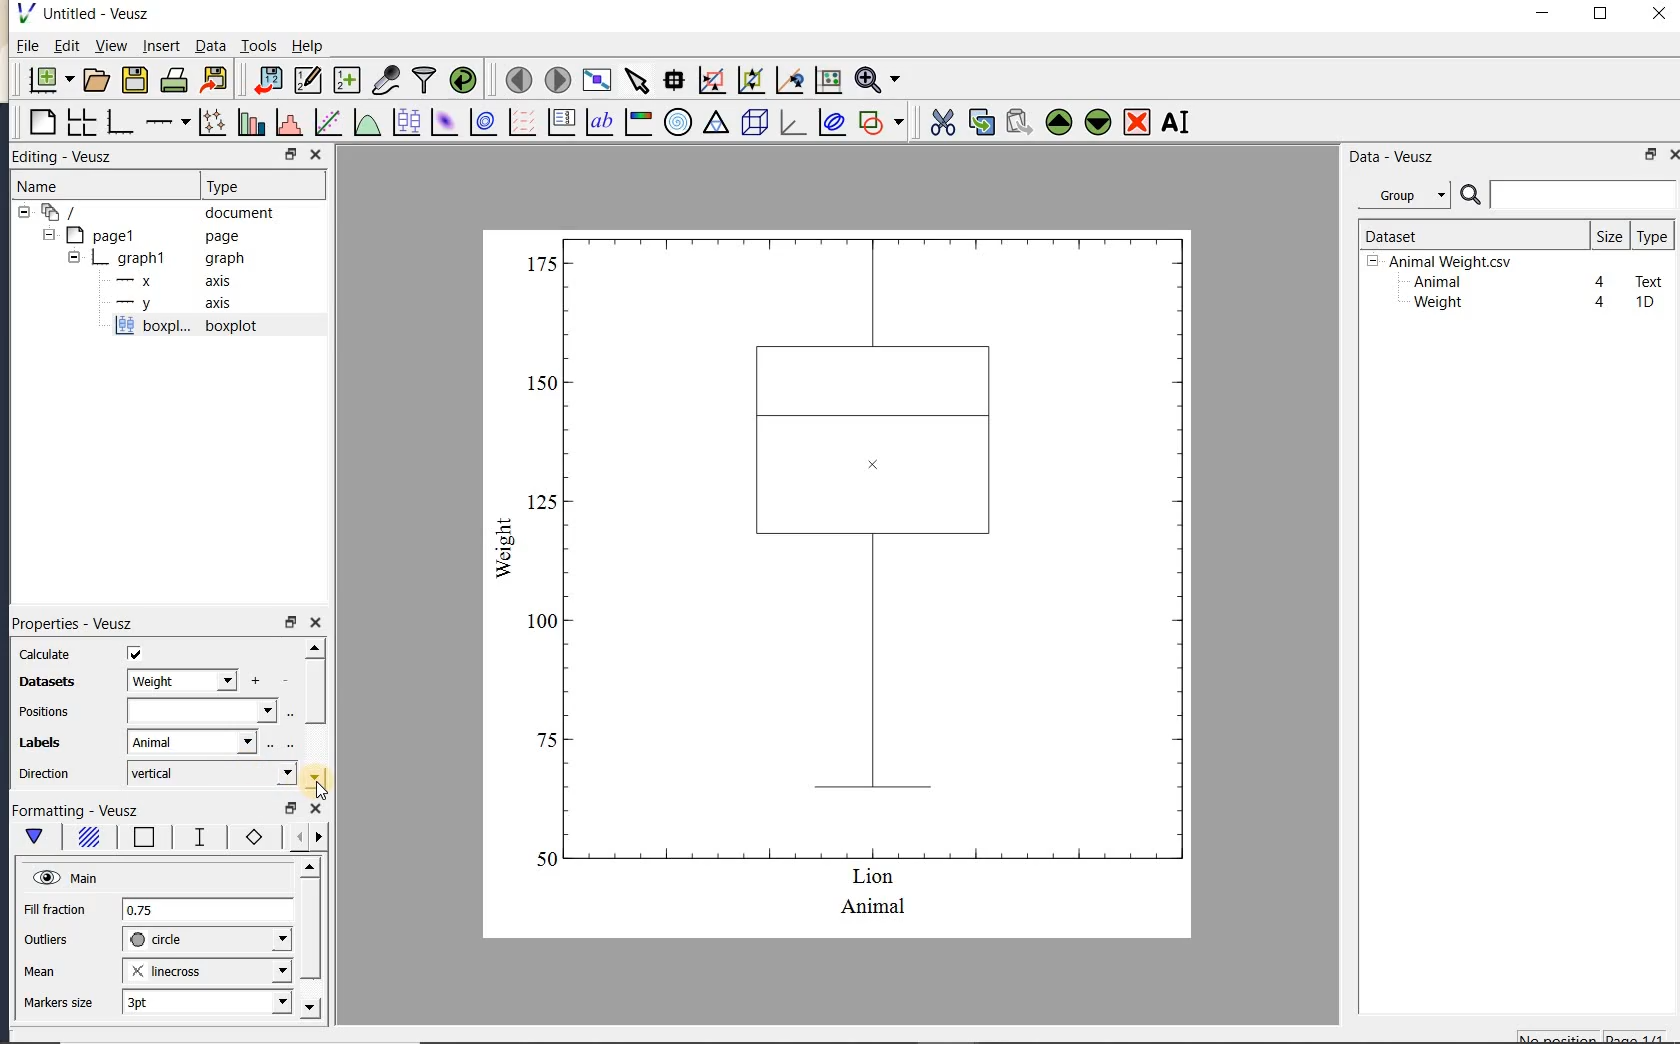 This screenshot has height=1044, width=1680. What do you see at coordinates (215, 78) in the screenshot?
I see `export to graphics format` at bounding box center [215, 78].